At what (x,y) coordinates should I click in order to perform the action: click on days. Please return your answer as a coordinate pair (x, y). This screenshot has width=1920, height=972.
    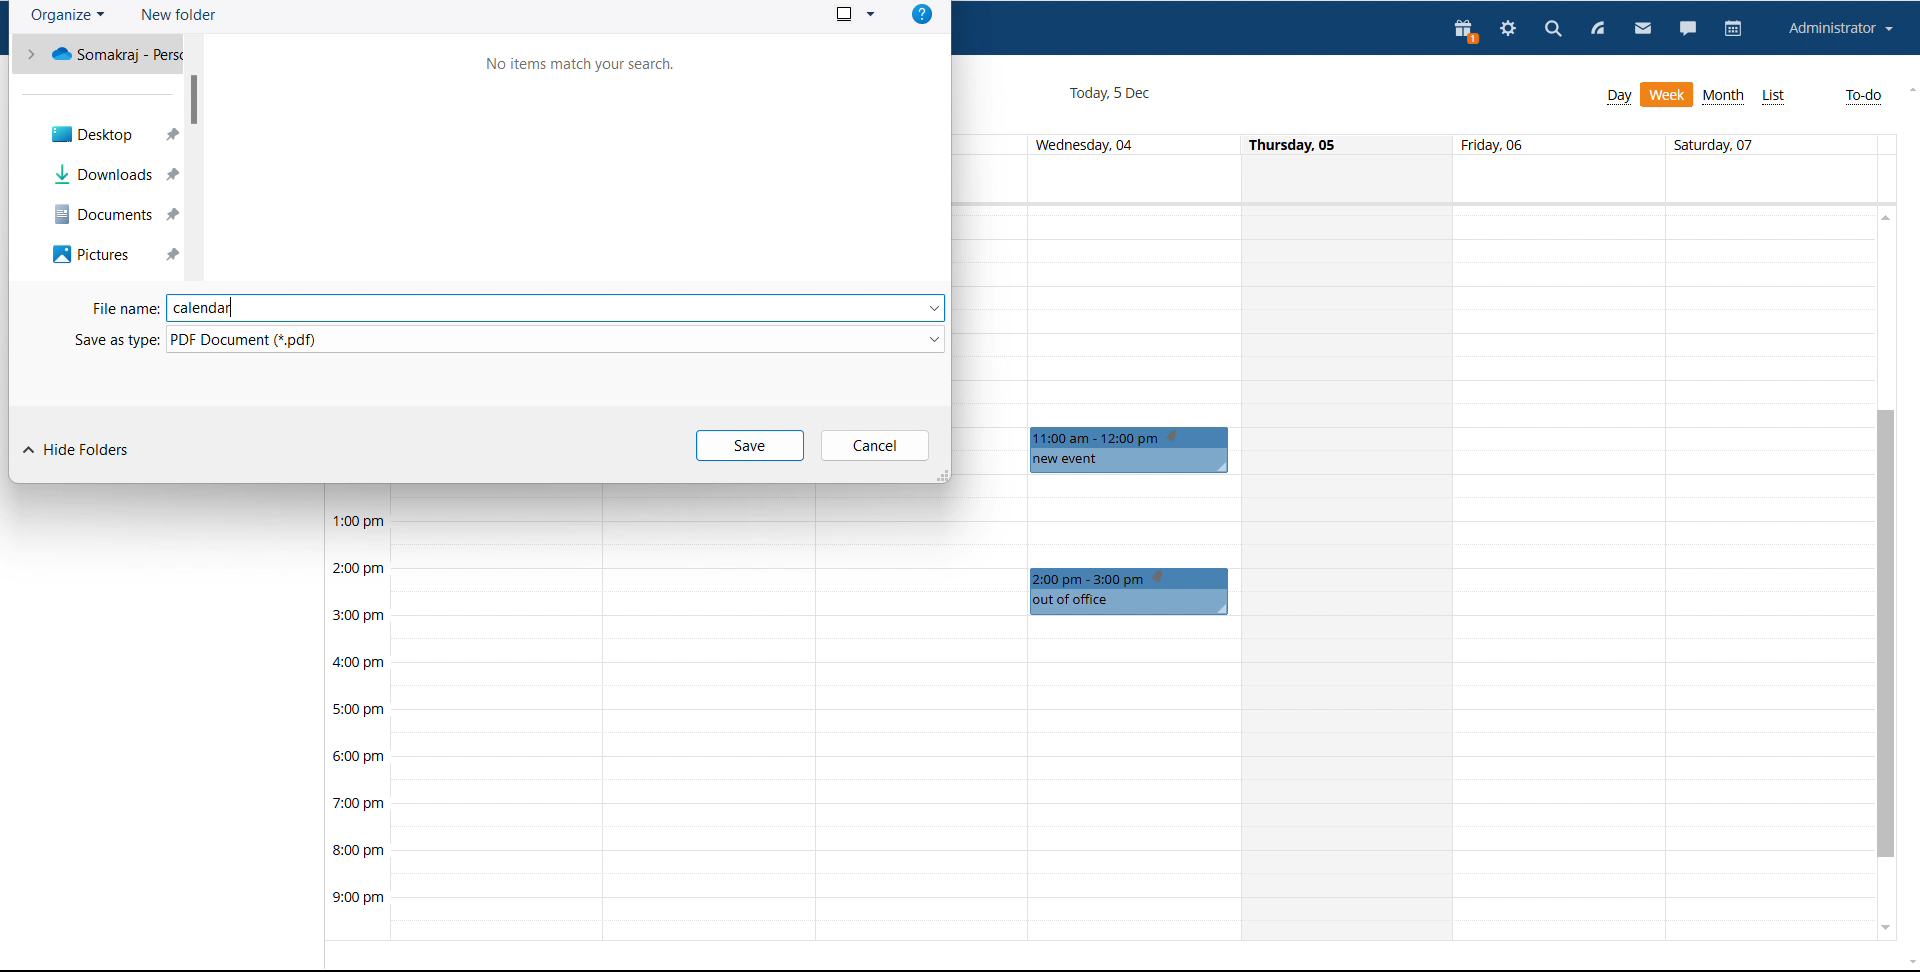
    Looking at the image, I should click on (1413, 145).